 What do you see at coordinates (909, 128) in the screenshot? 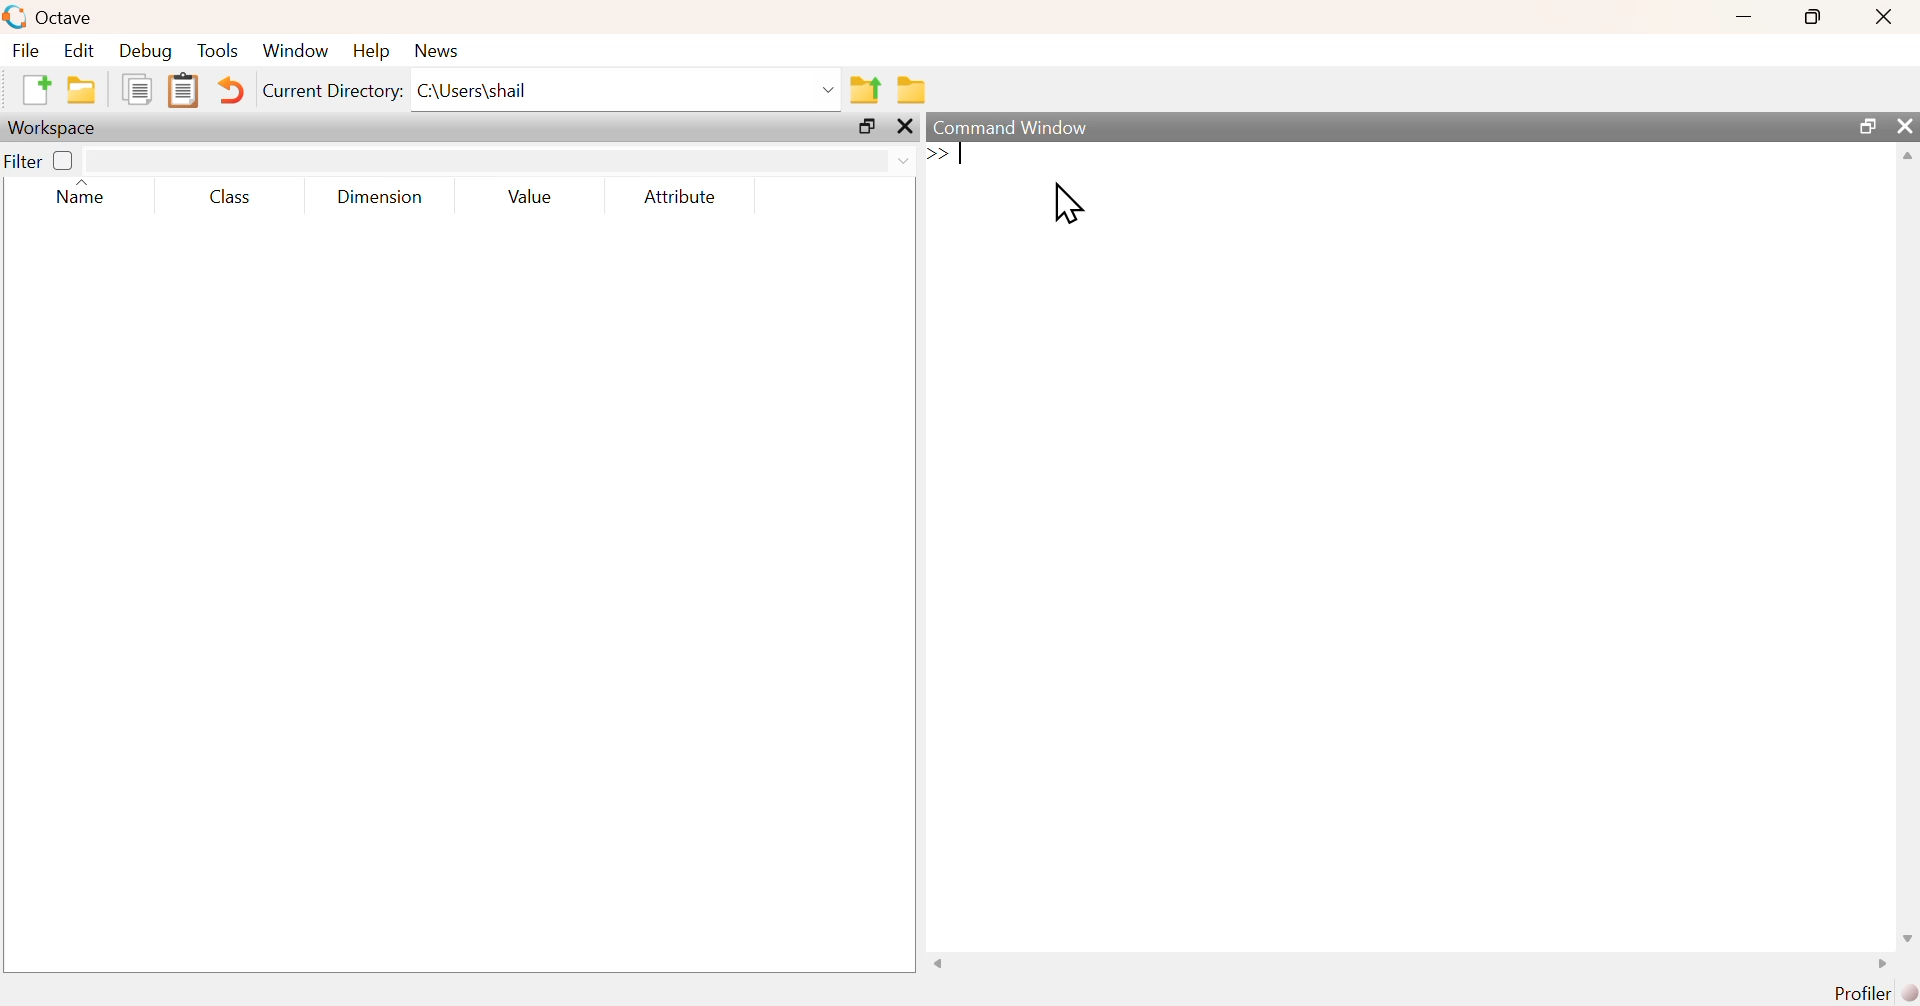
I see `Close` at bounding box center [909, 128].